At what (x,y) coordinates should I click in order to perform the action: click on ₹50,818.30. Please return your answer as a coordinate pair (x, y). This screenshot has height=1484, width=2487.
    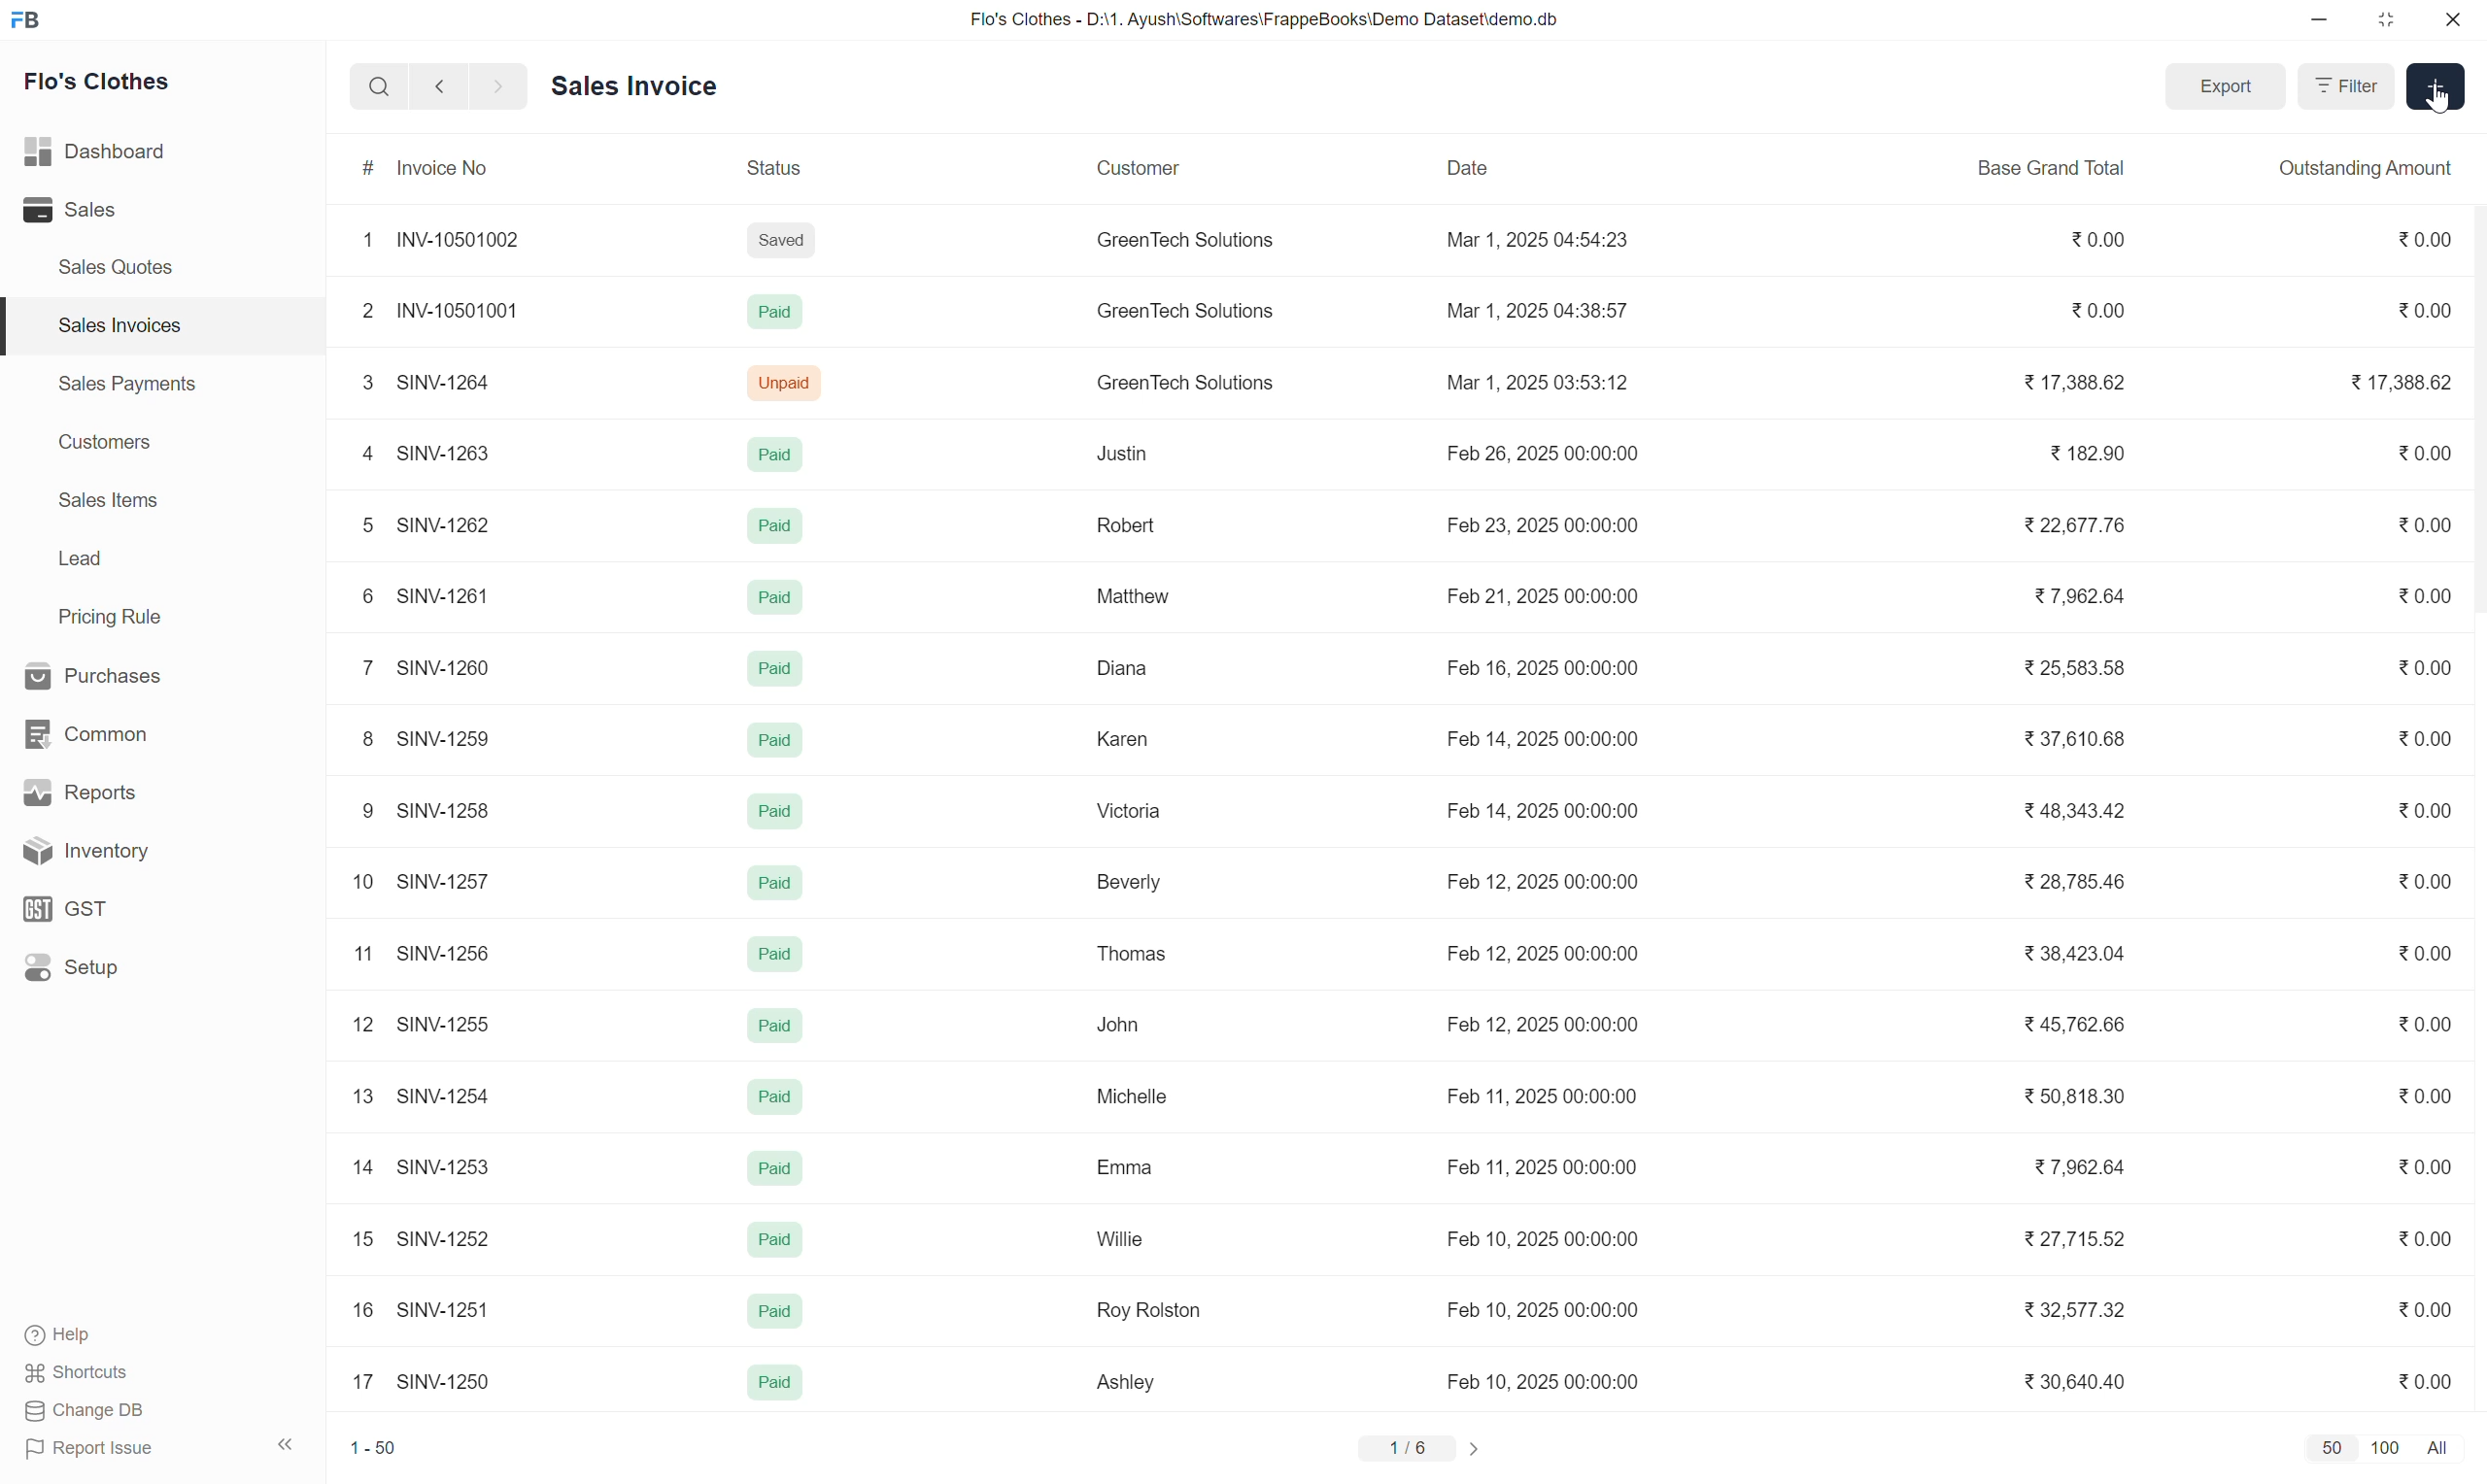
    Looking at the image, I should click on (2056, 1100).